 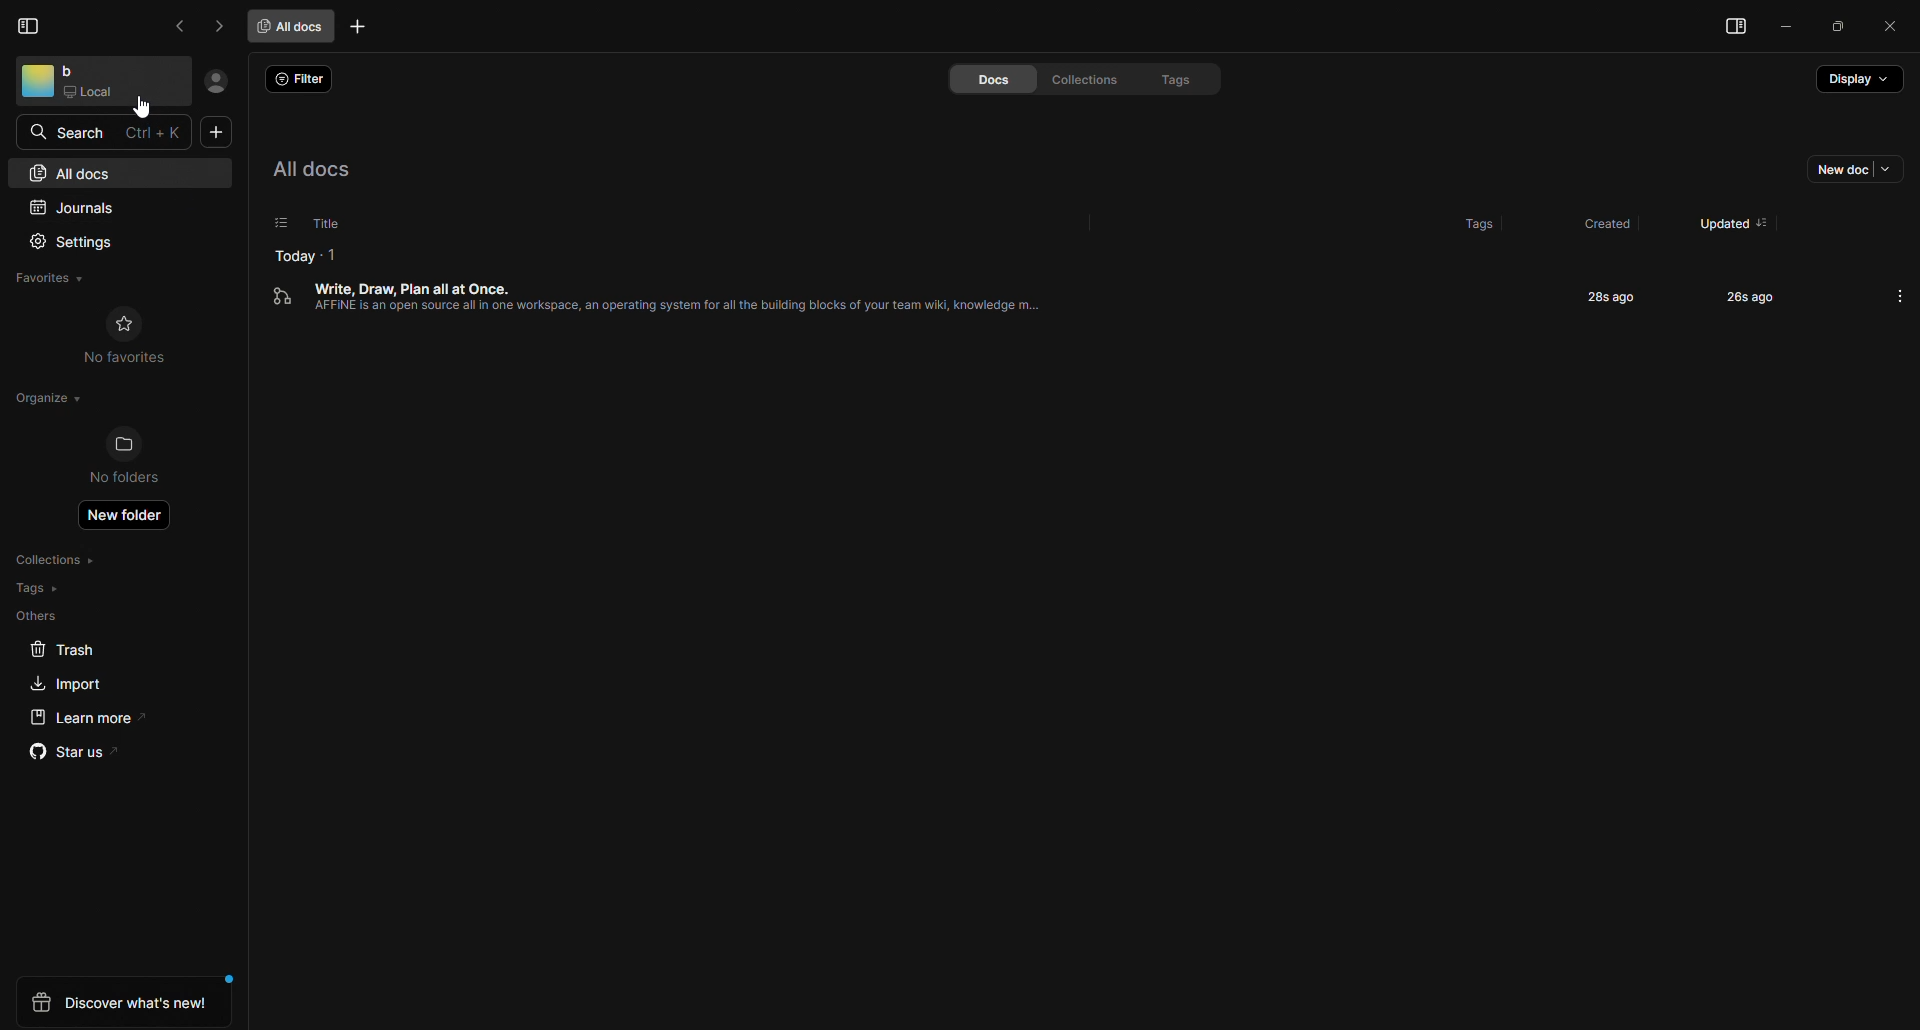 I want to click on more, so click(x=1900, y=295).